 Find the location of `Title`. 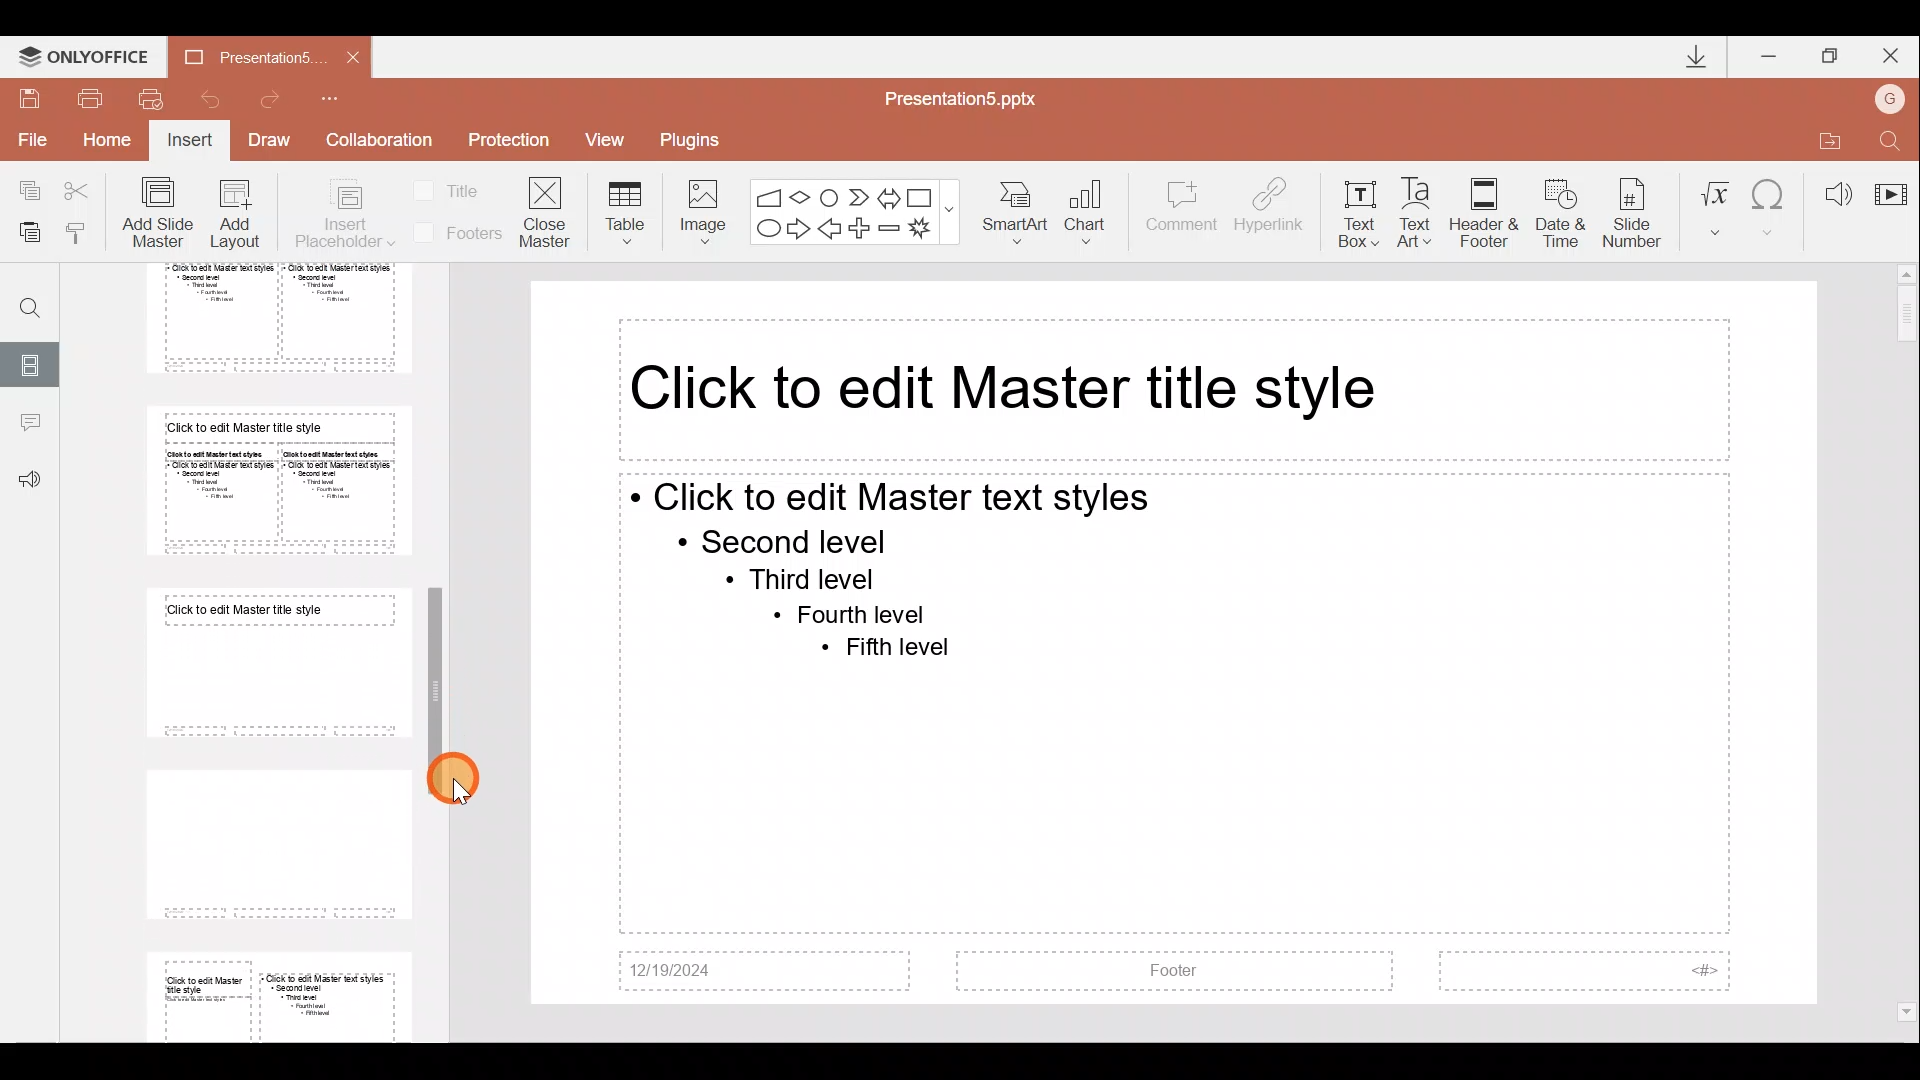

Title is located at coordinates (452, 189).